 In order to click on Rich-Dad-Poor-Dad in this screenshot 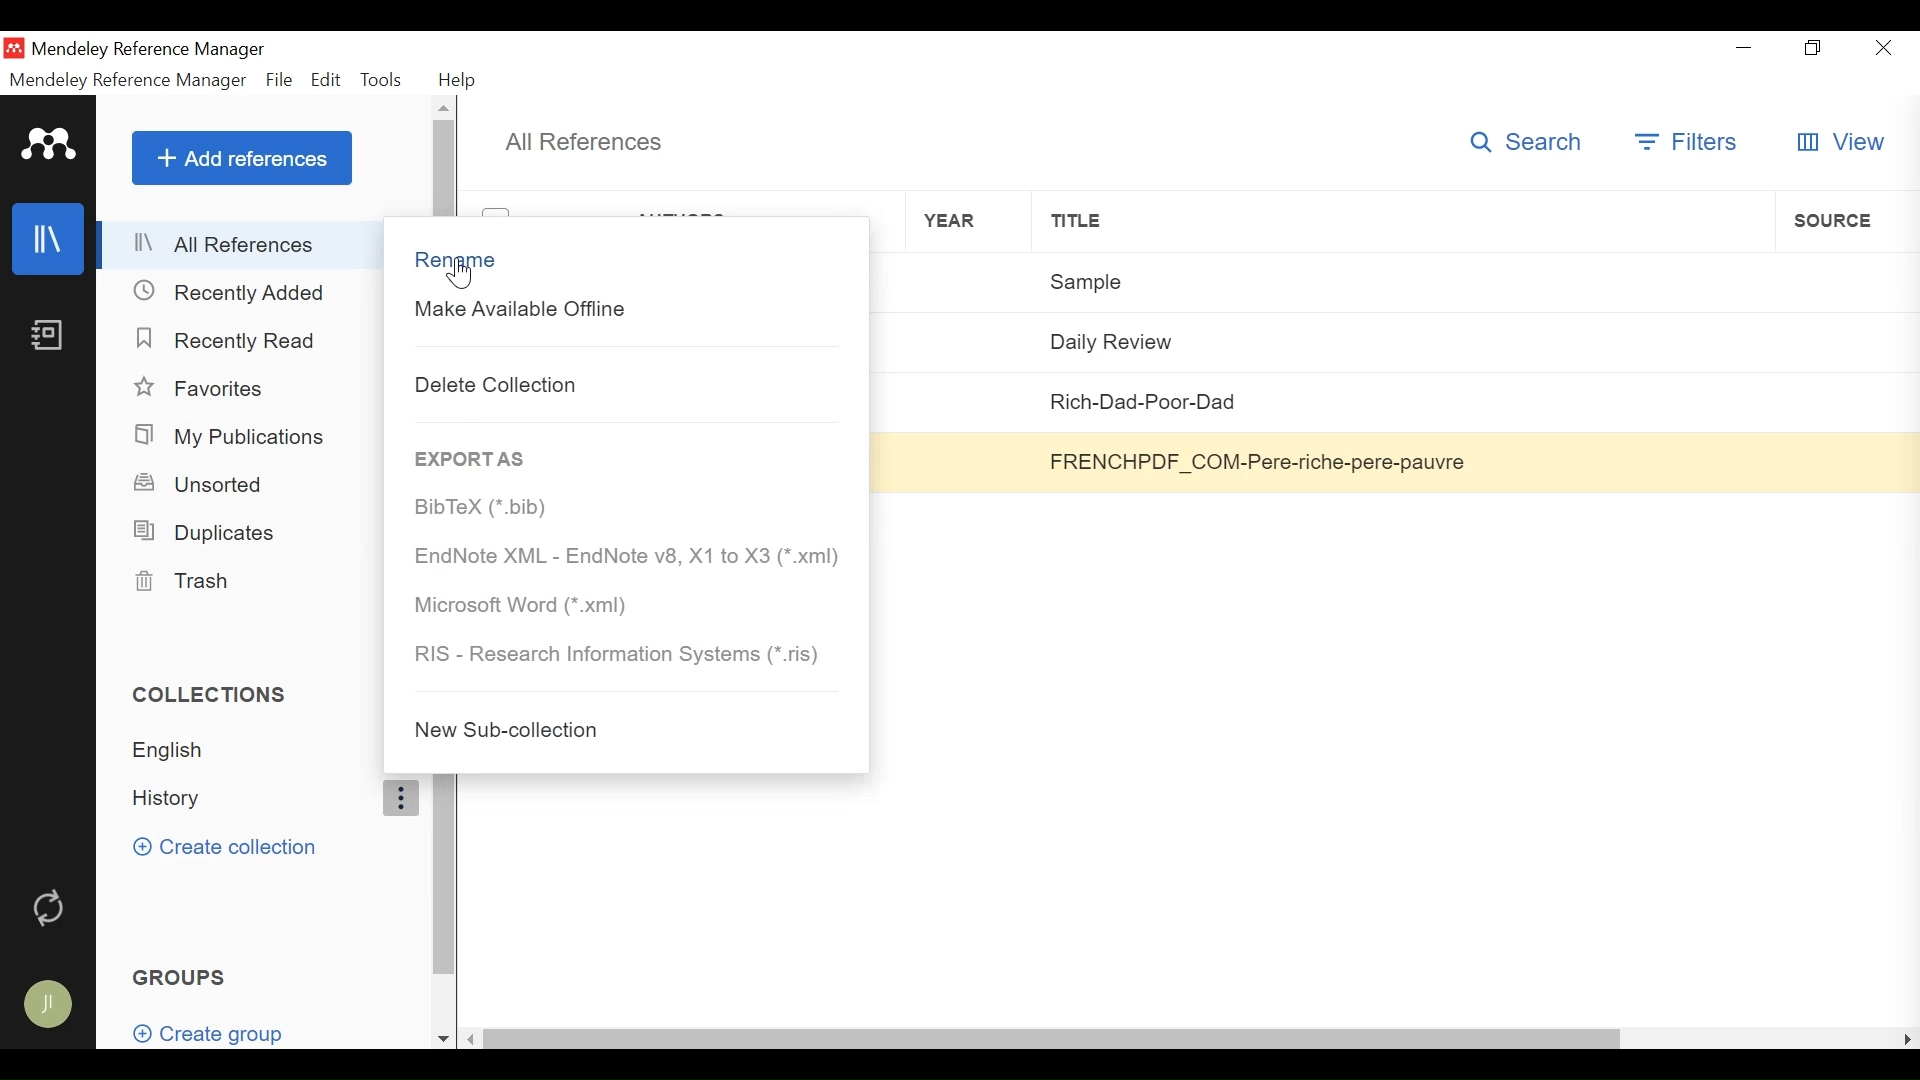, I will do `click(1403, 400)`.